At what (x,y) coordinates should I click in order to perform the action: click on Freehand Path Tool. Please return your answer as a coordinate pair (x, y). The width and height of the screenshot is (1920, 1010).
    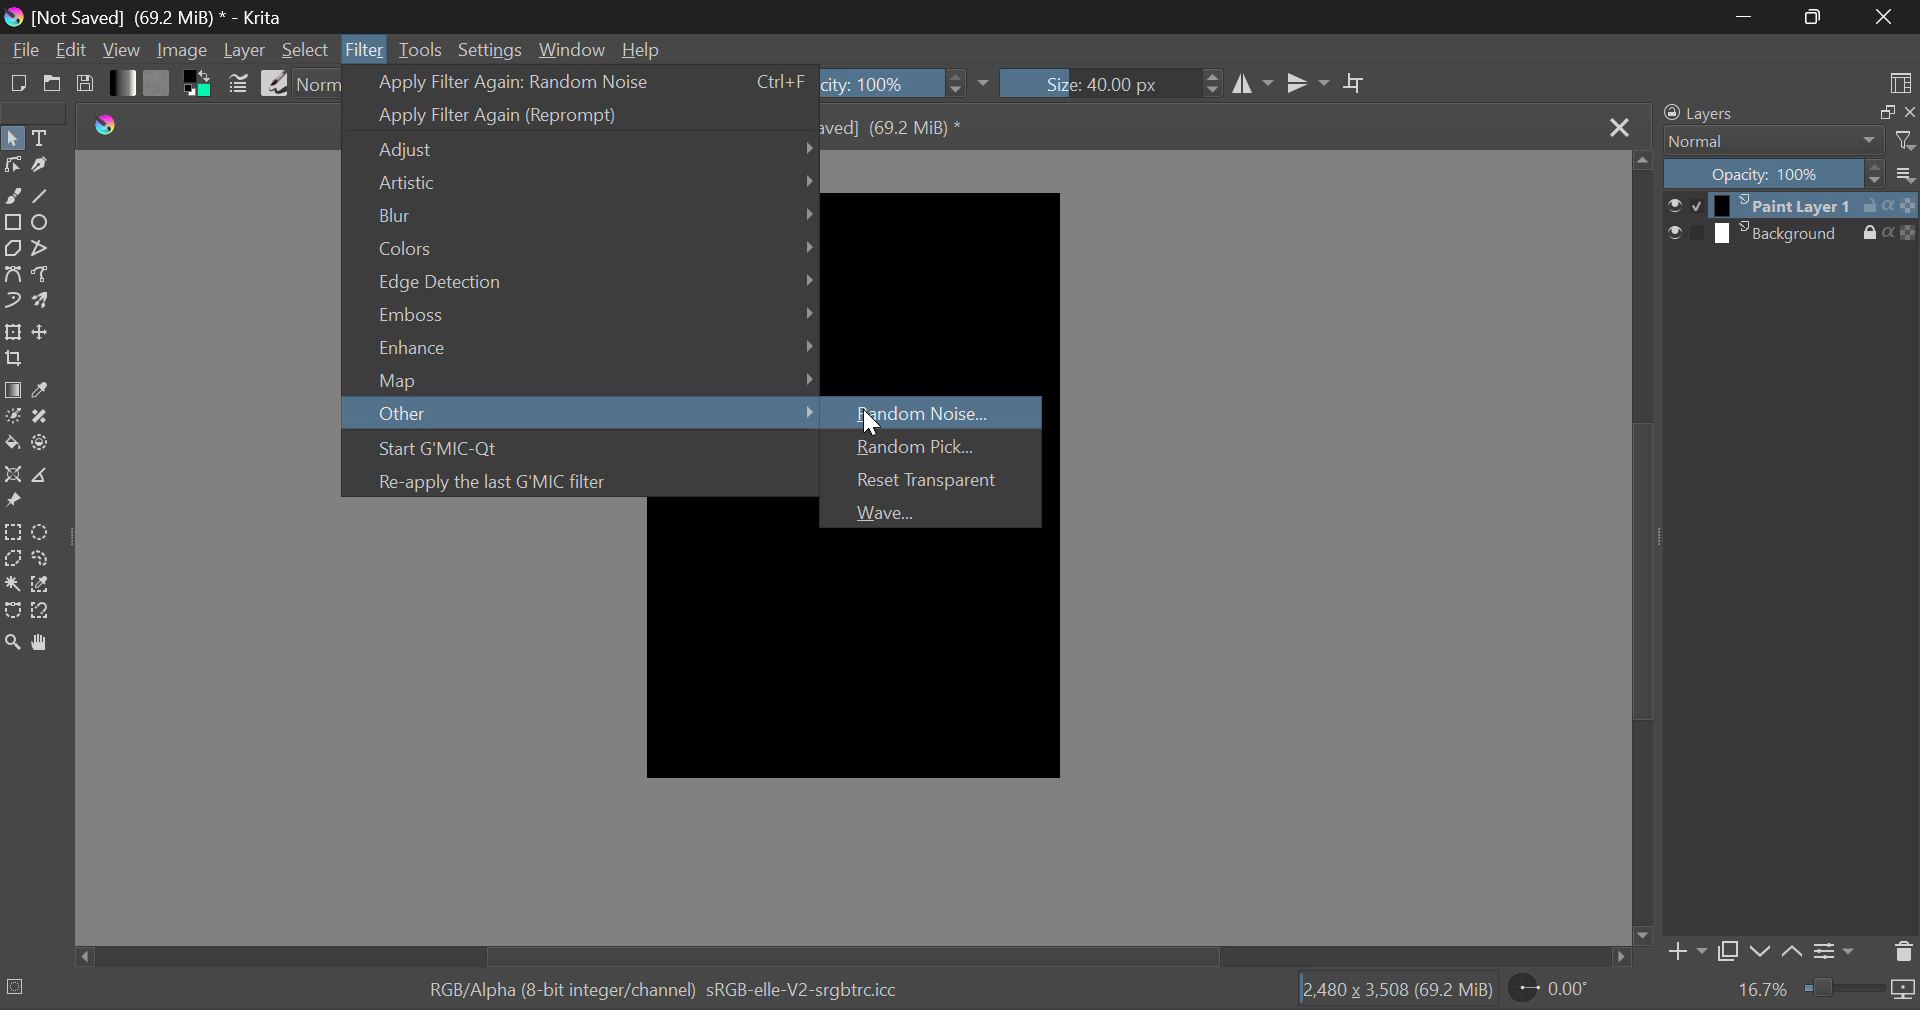
    Looking at the image, I should click on (41, 276).